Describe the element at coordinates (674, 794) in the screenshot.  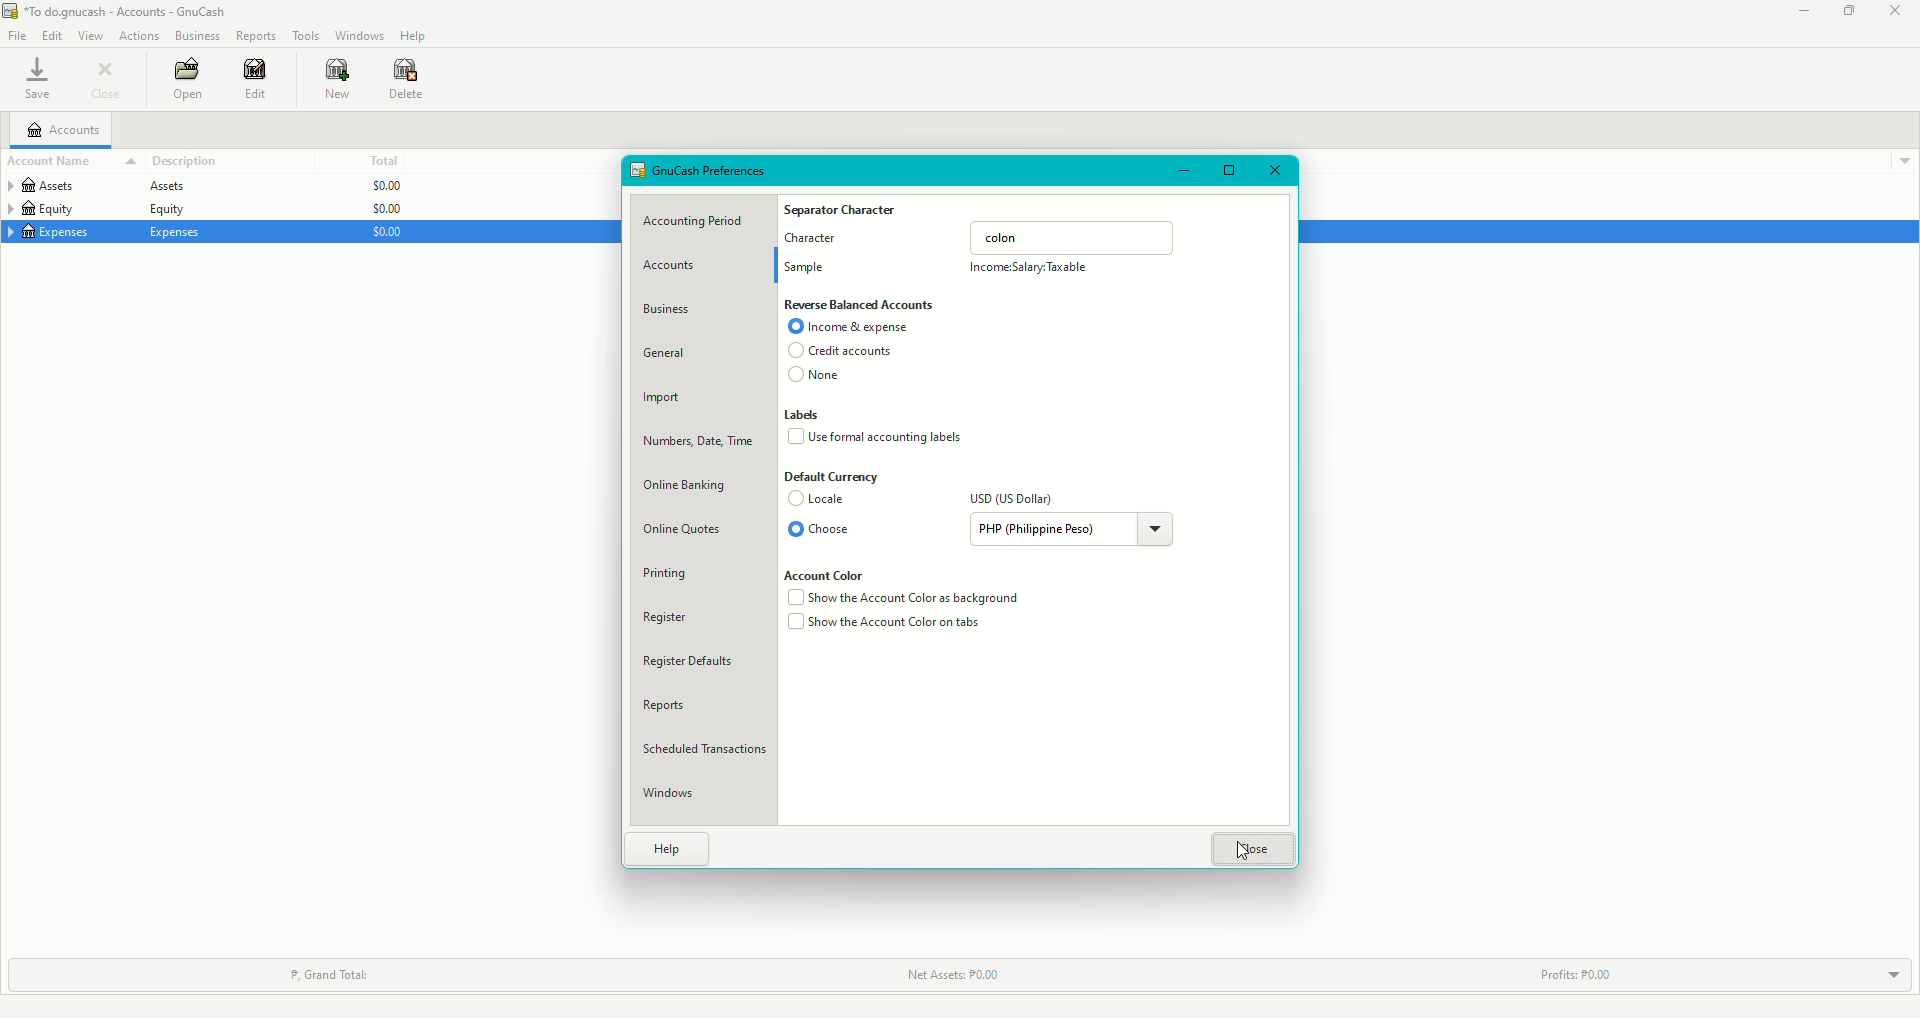
I see `Windows` at that location.